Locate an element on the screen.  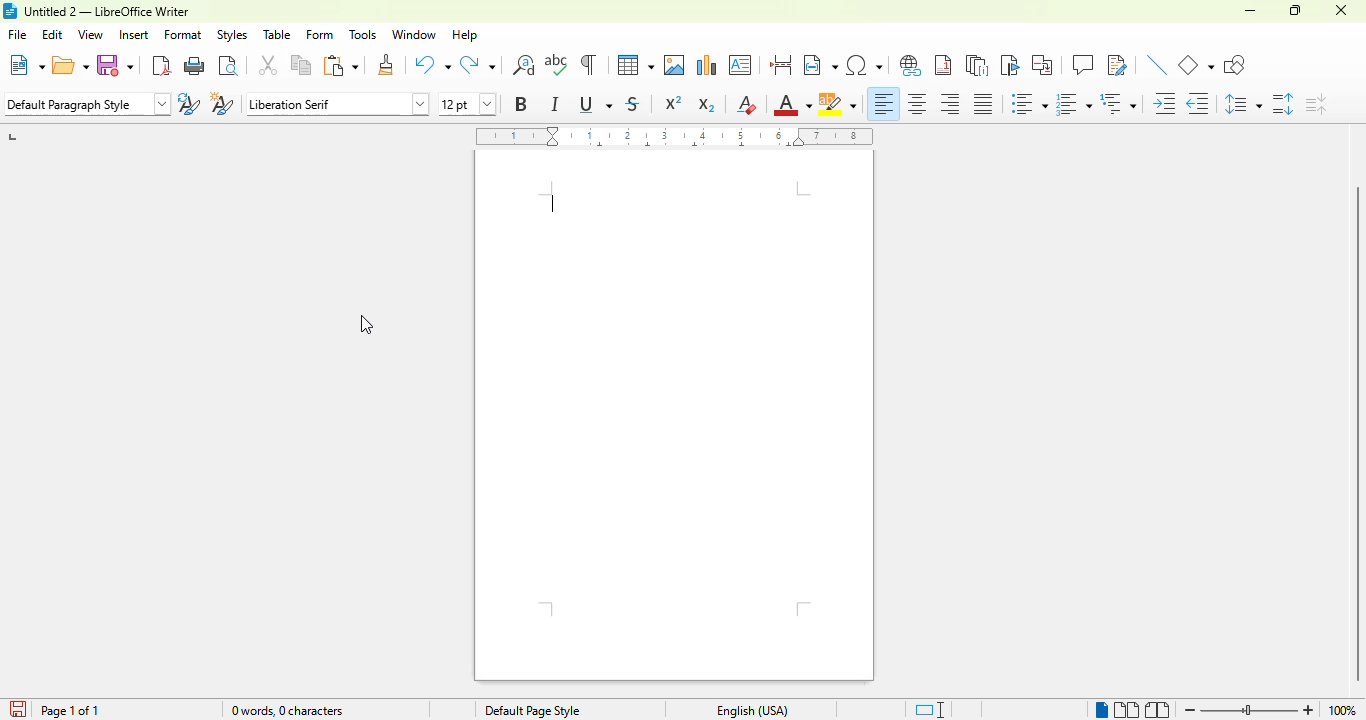
styles is located at coordinates (232, 35).